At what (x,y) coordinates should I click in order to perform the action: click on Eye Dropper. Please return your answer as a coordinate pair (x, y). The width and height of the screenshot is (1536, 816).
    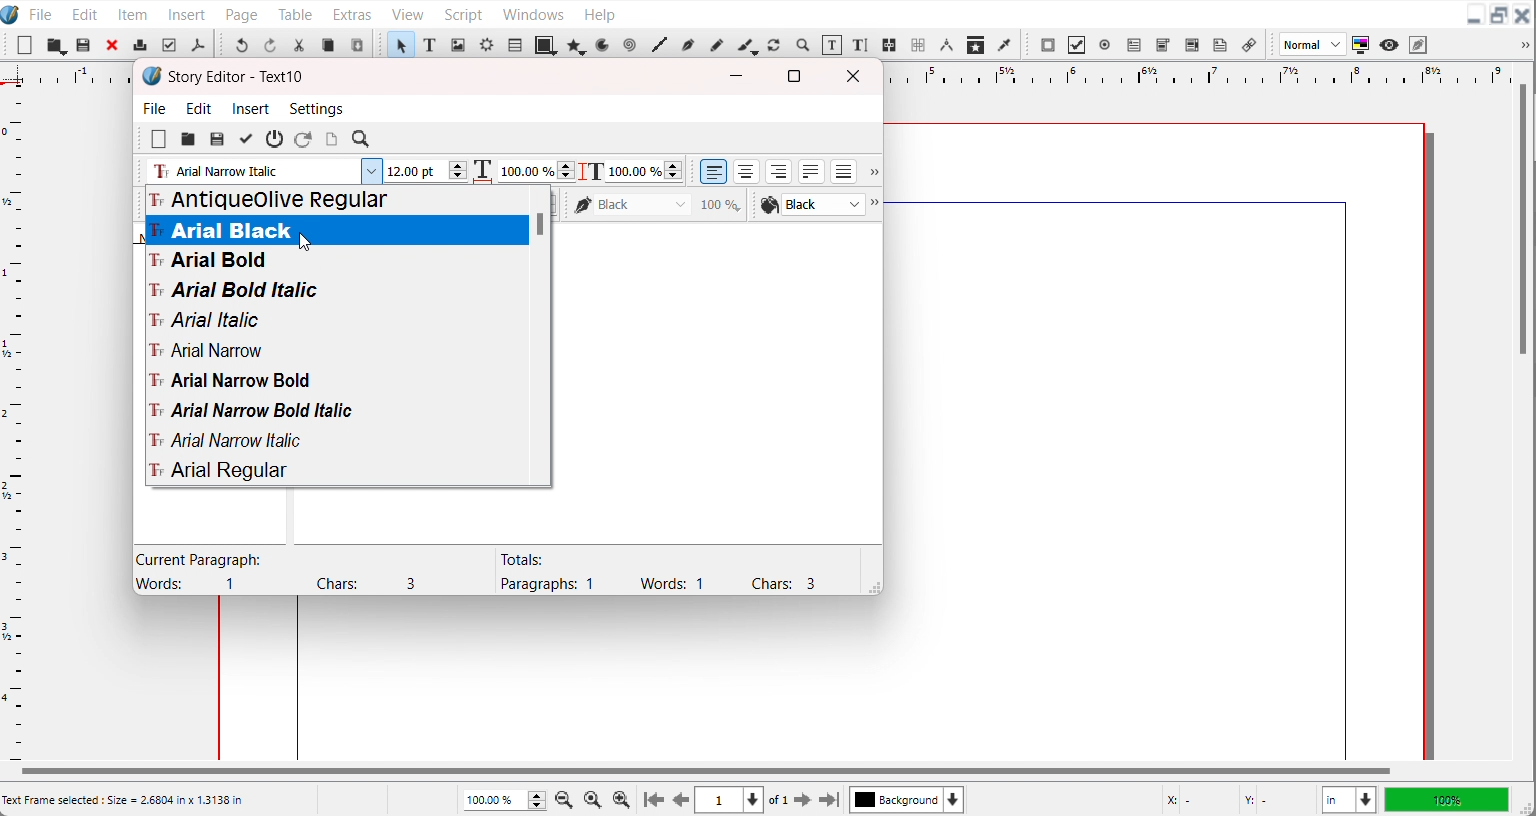
    Looking at the image, I should click on (1006, 44).